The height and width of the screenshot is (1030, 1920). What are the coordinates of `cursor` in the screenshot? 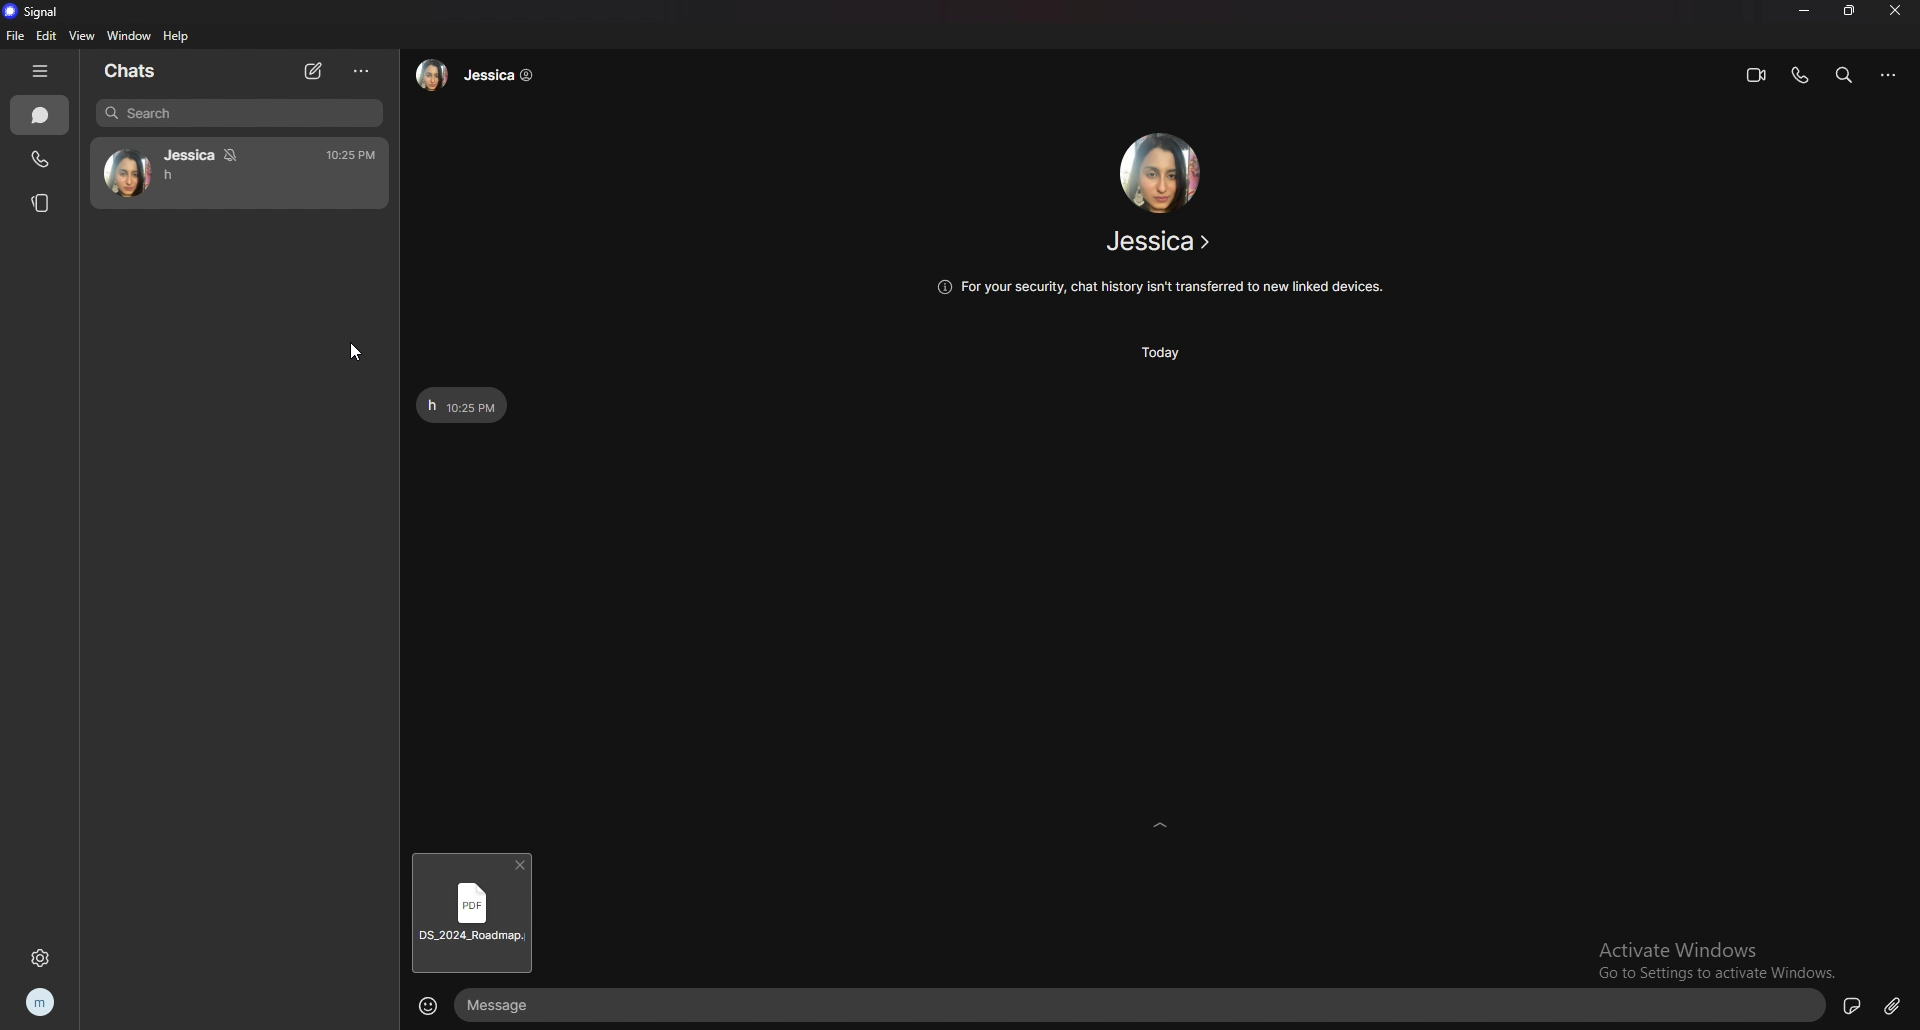 It's located at (354, 353).